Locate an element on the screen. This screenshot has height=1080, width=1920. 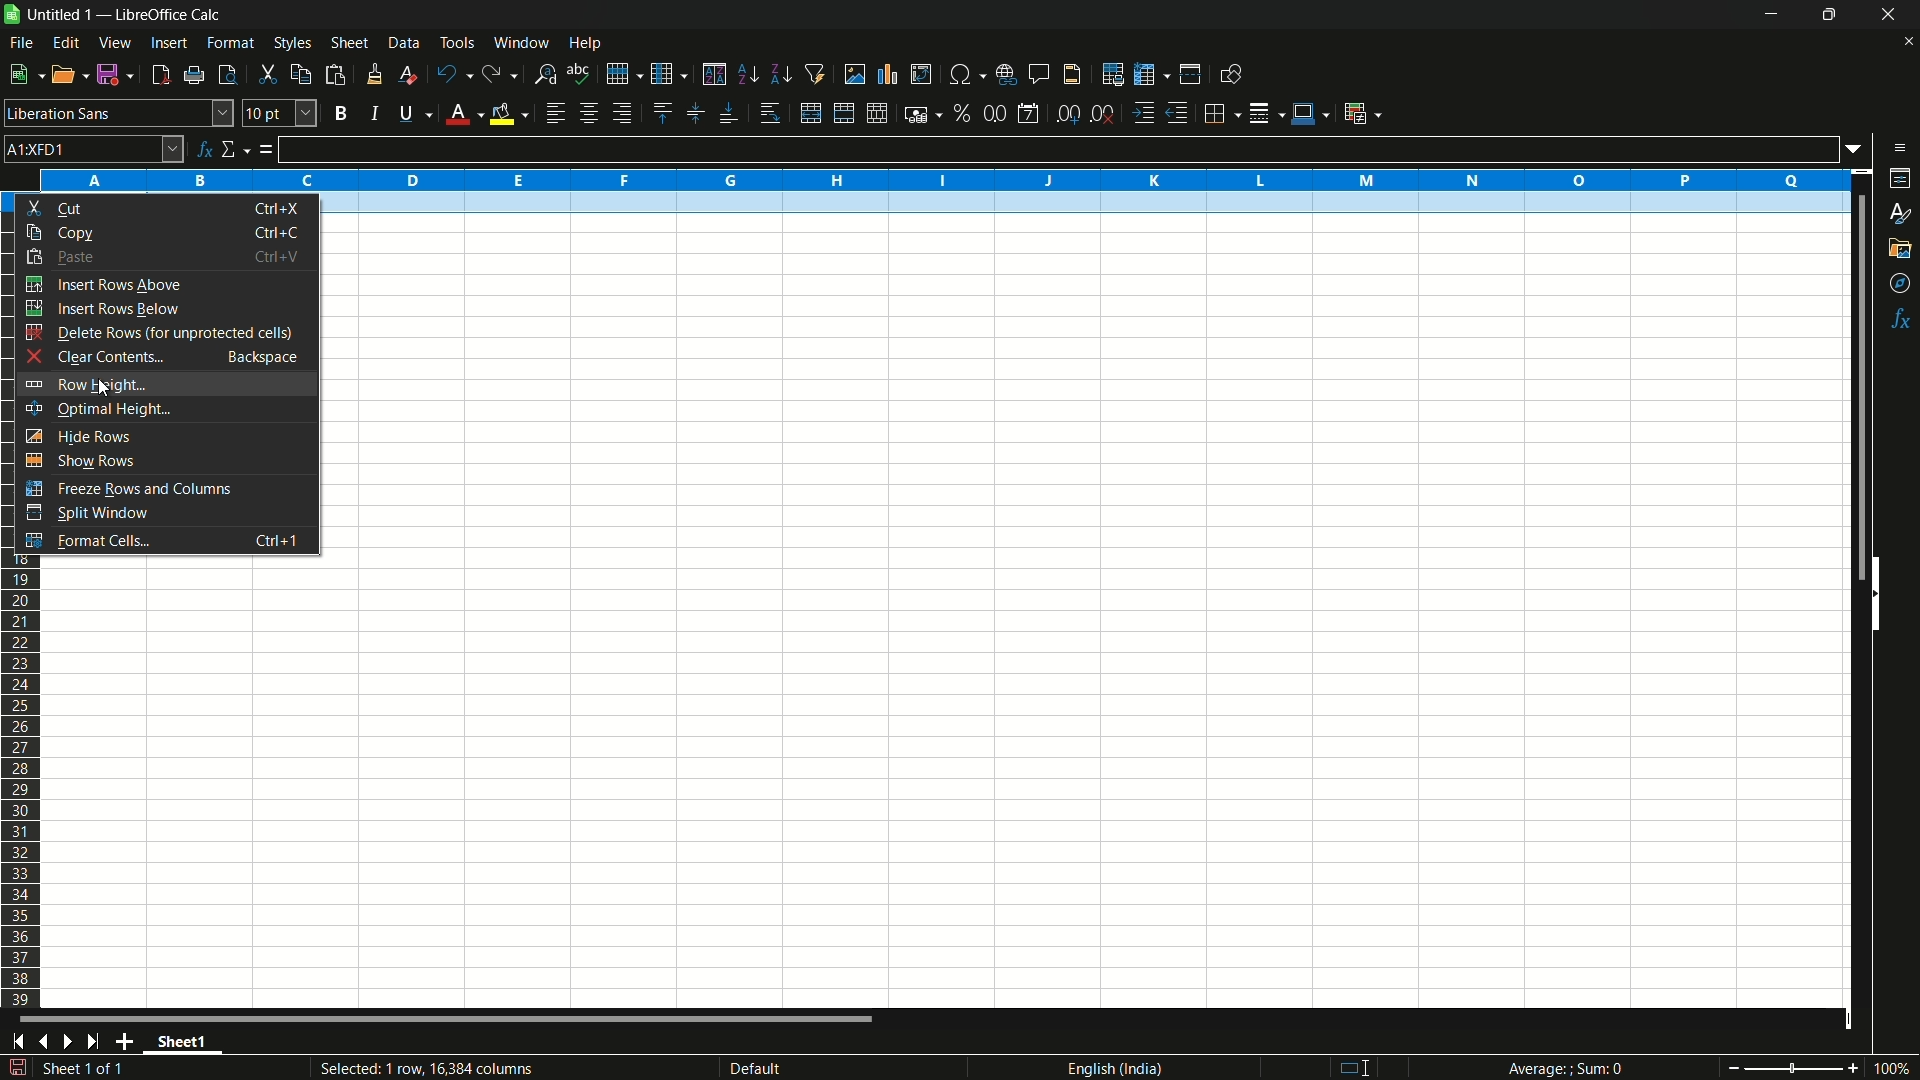
new file is located at coordinates (24, 74).